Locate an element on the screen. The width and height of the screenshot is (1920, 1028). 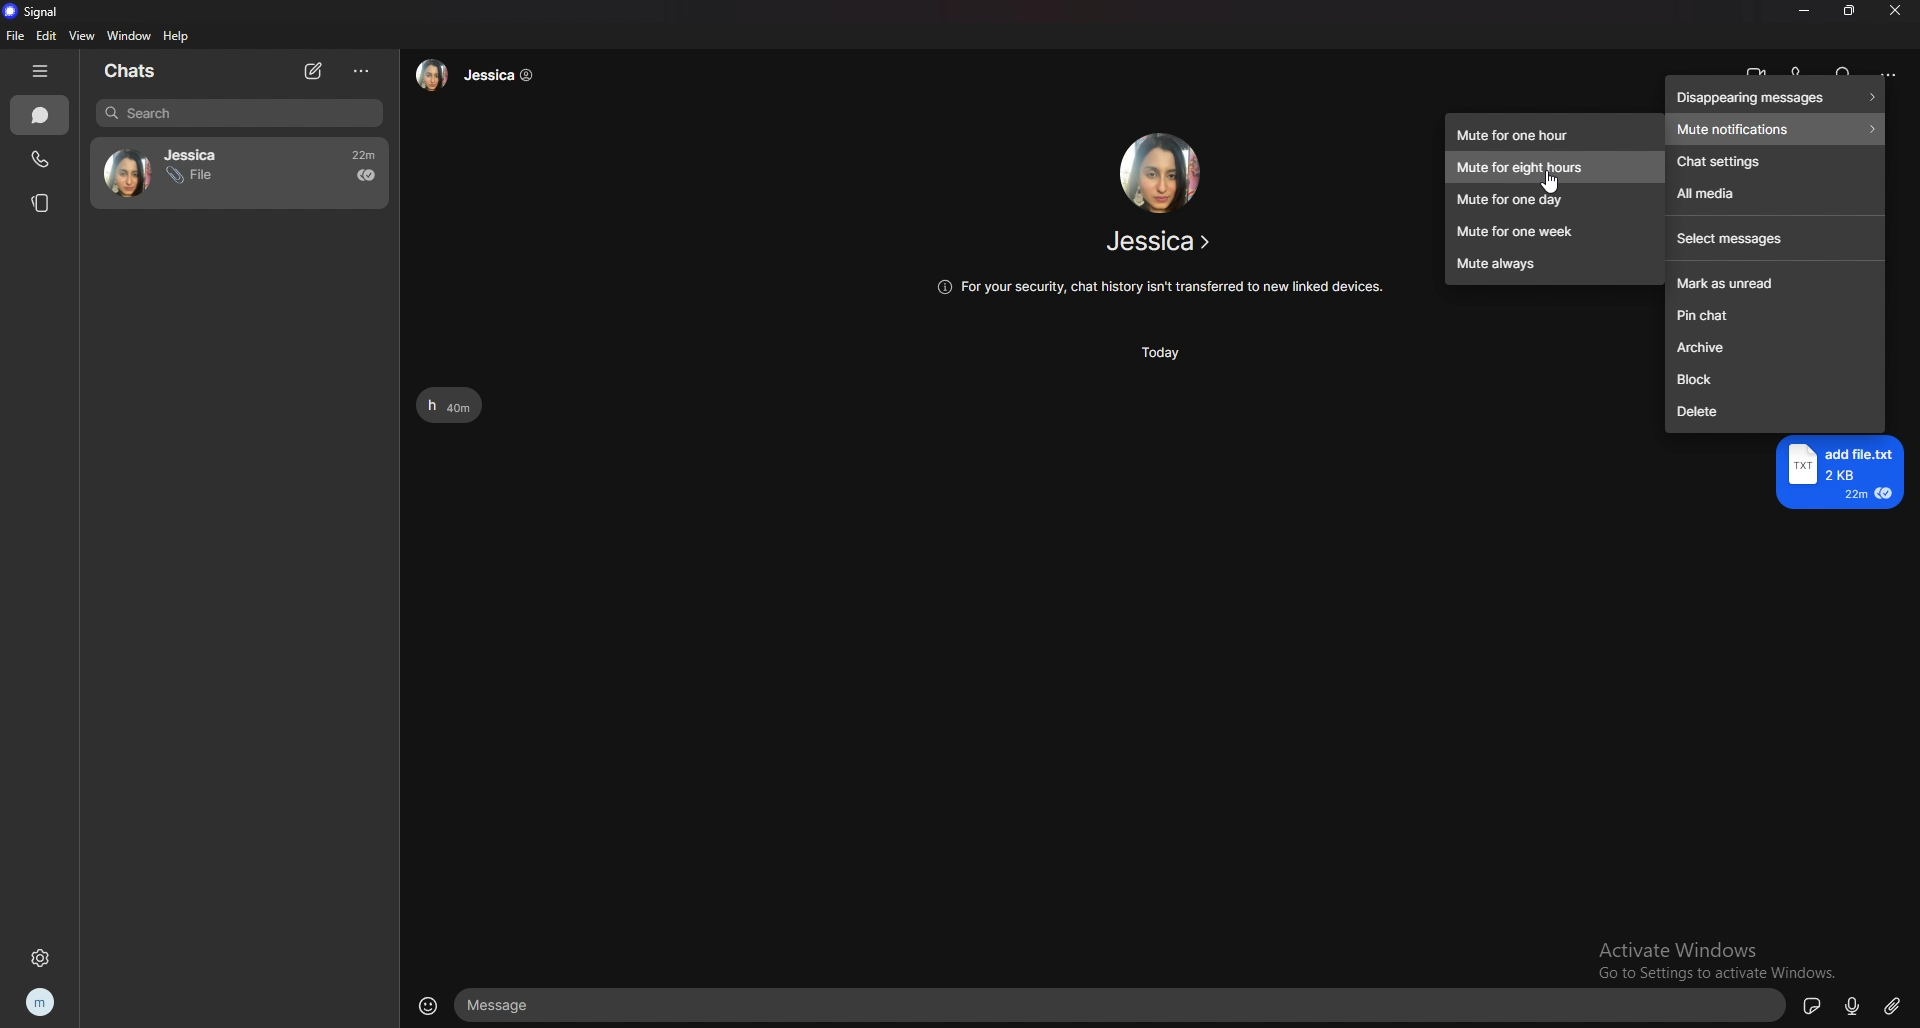
22m is located at coordinates (356, 153).